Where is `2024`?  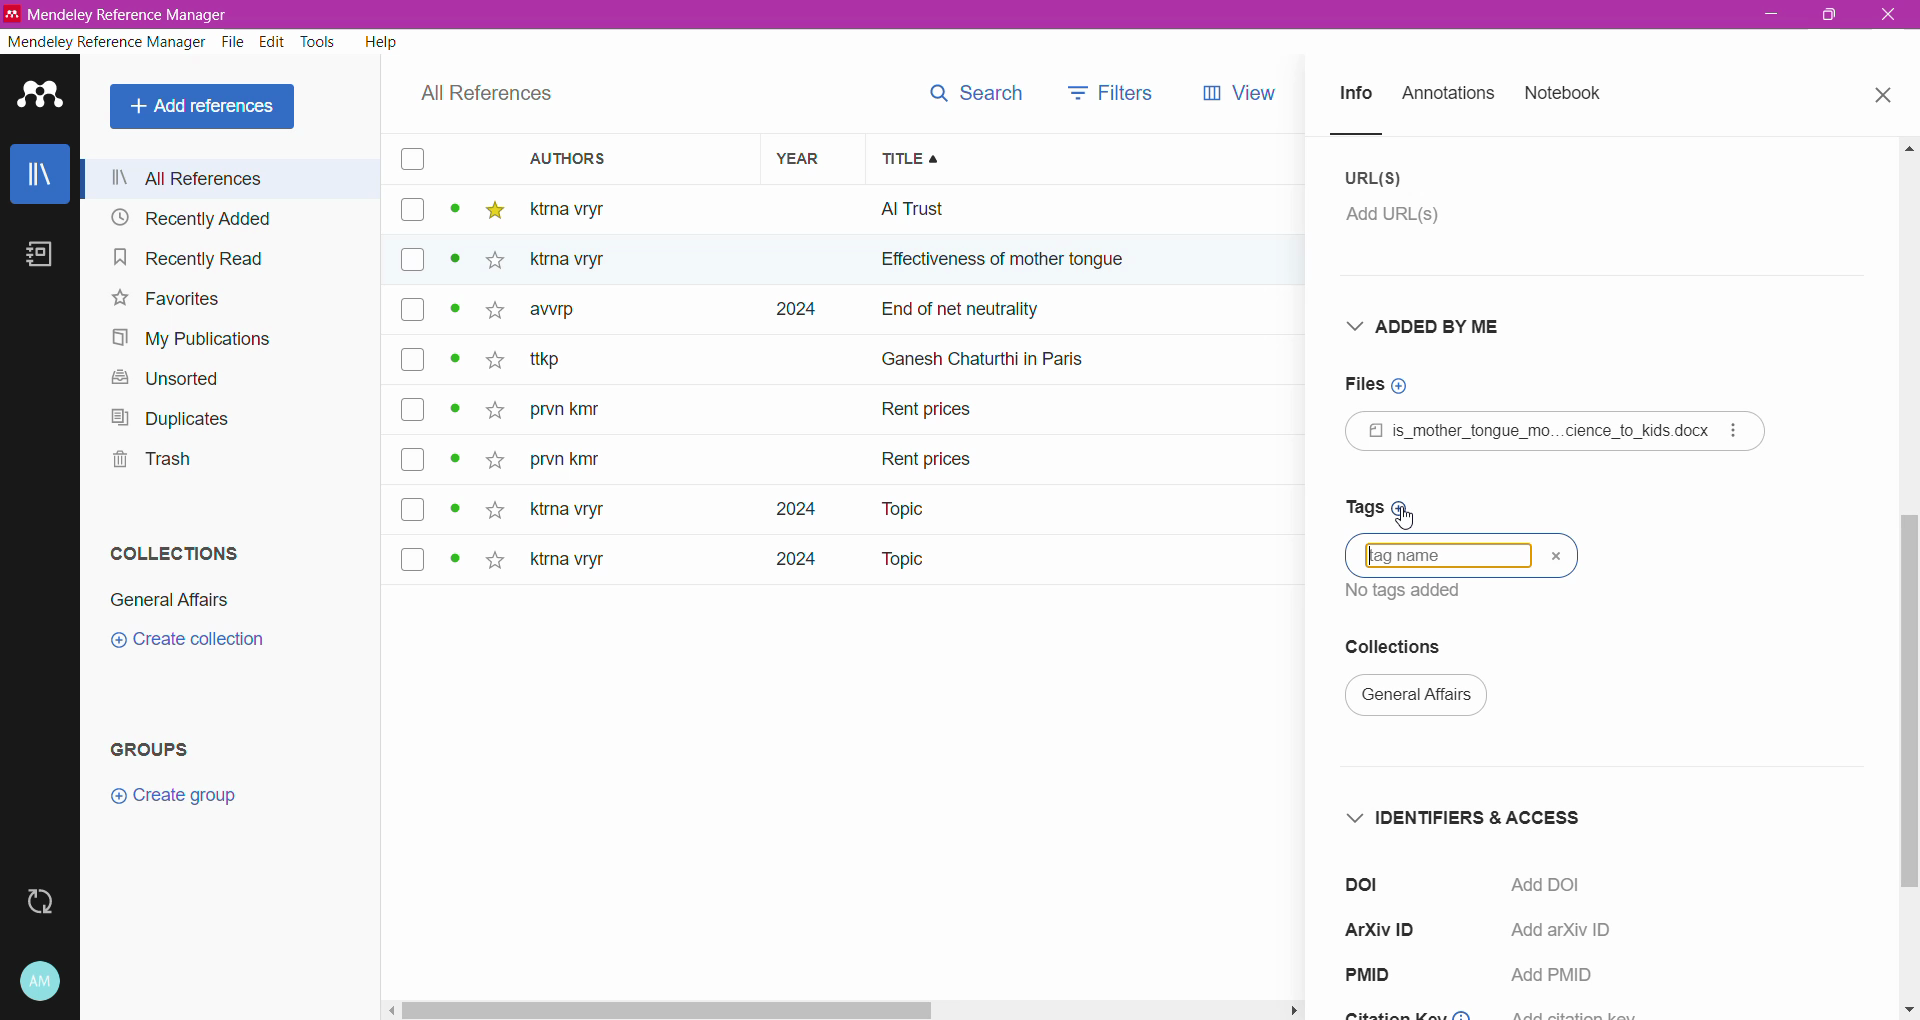 2024 is located at coordinates (791, 310).